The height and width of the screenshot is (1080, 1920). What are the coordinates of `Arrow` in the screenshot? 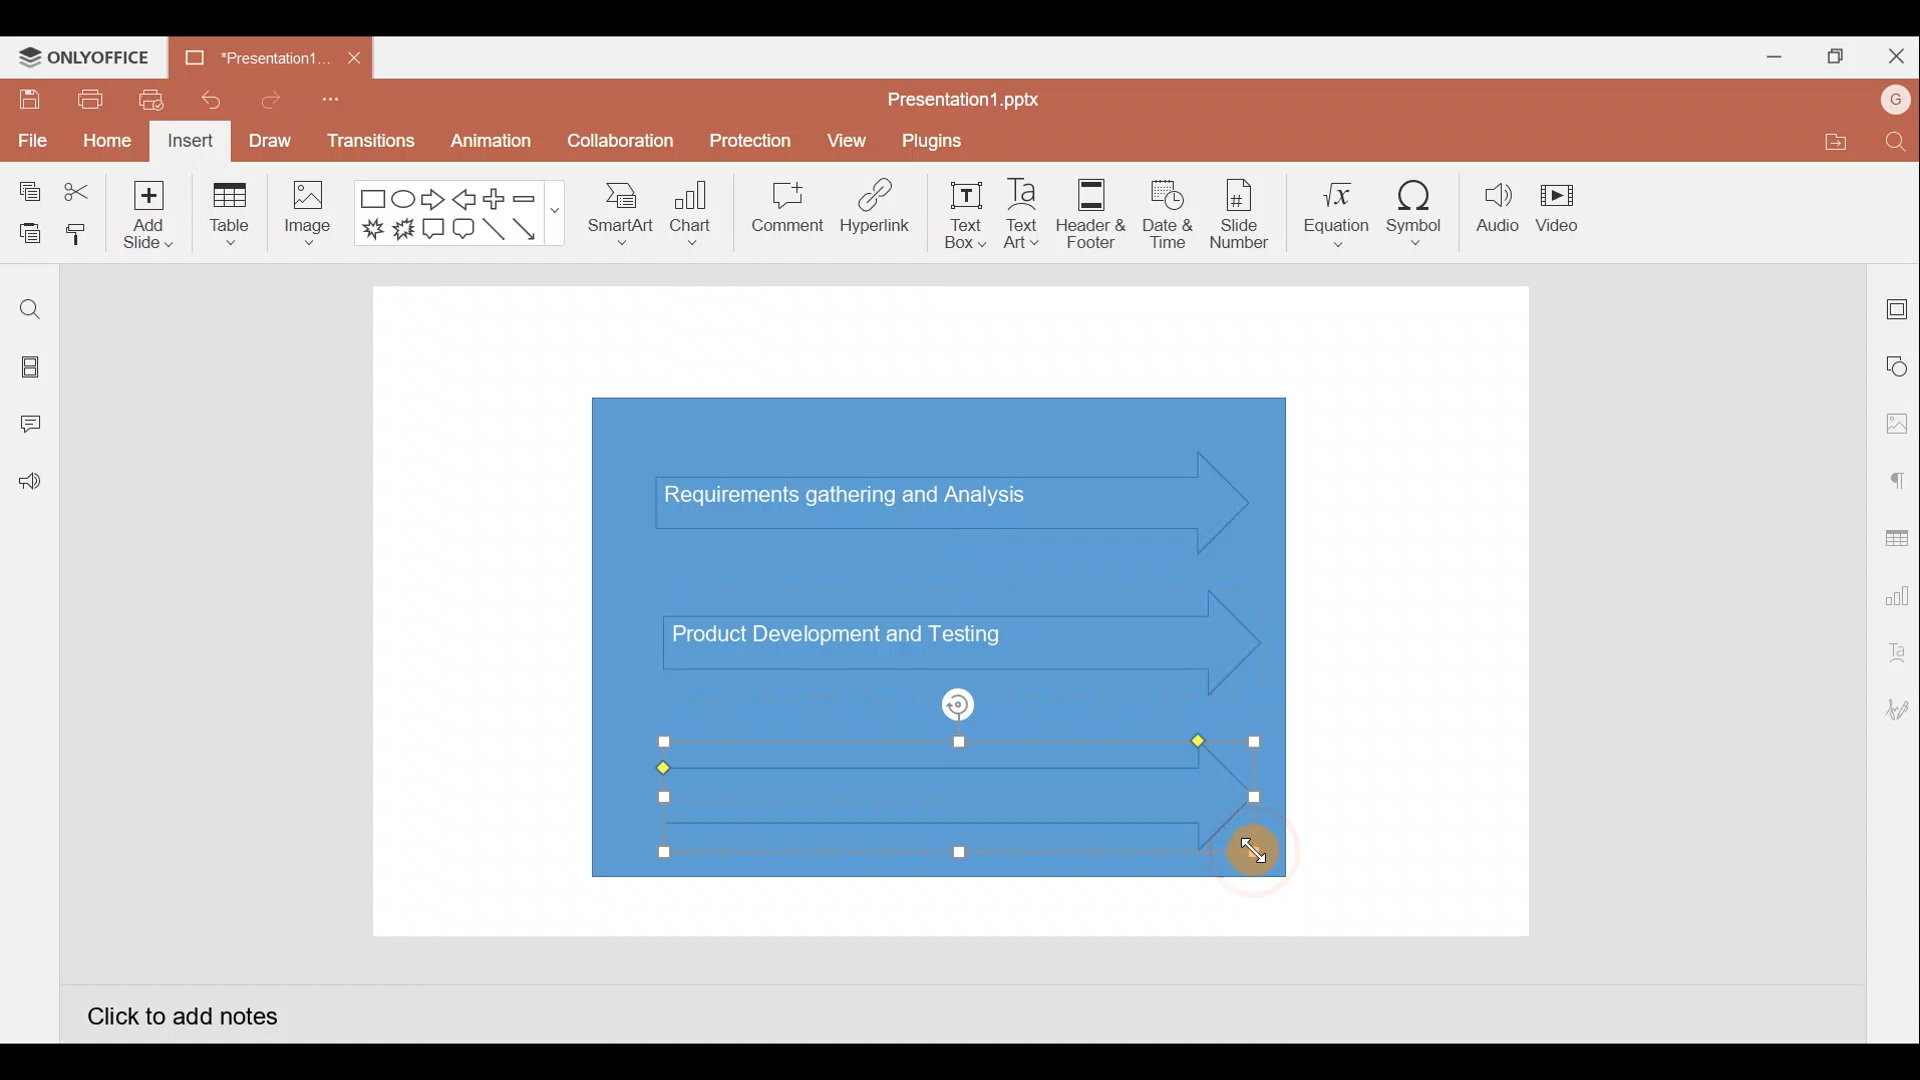 It's located at (536, 229).